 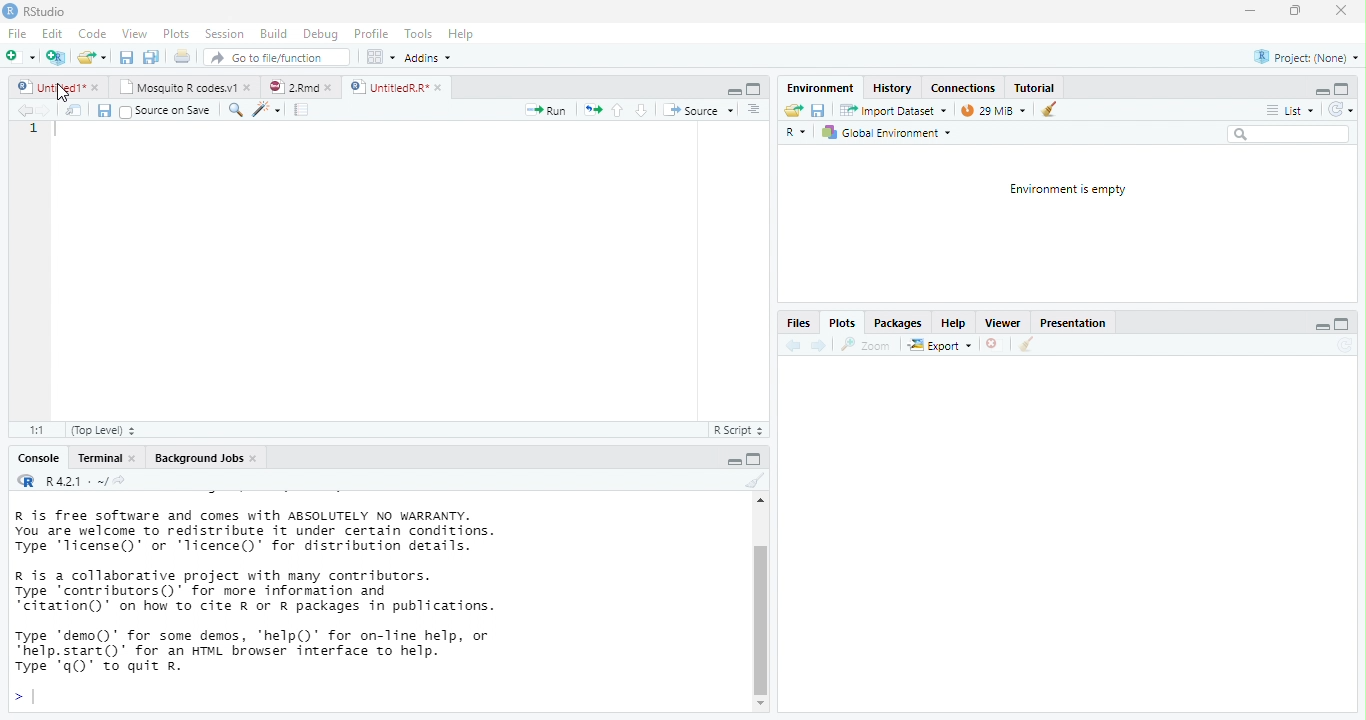 I want to click on code tool, so click(x=268, y=109).